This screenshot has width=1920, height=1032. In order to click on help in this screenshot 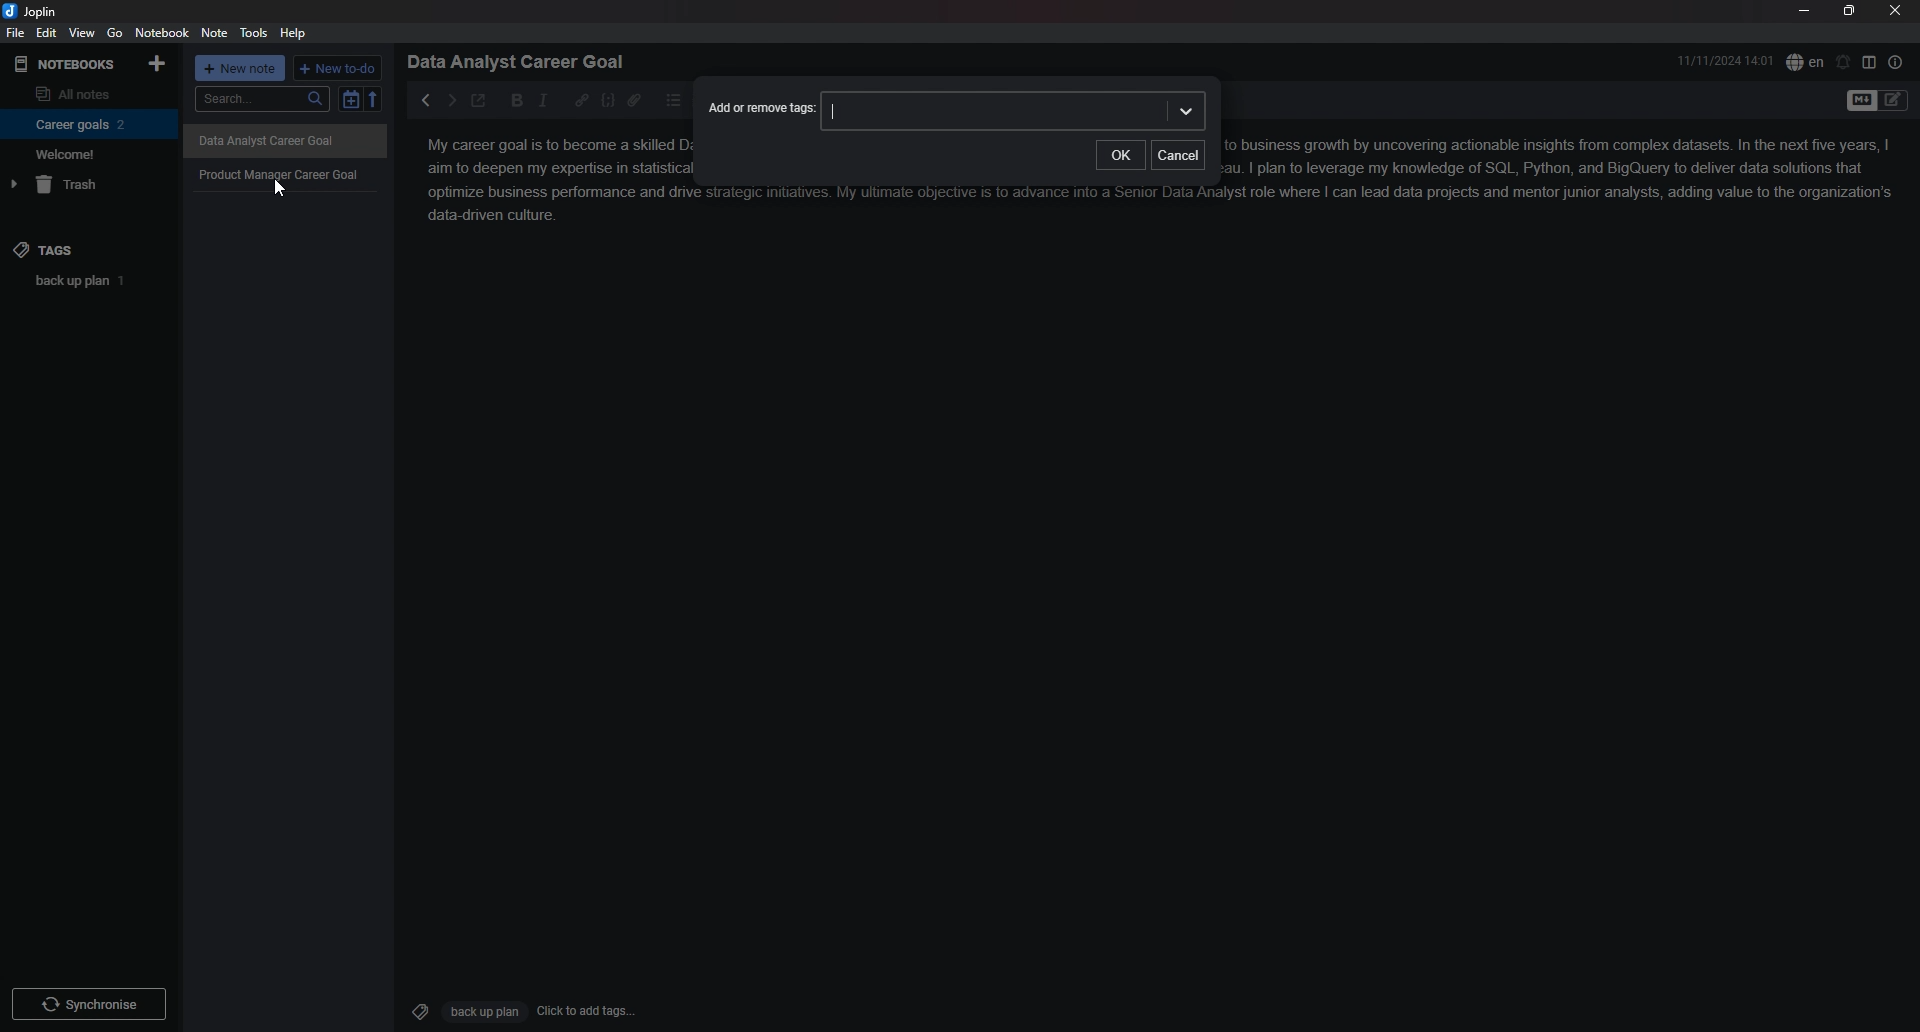, I will do `click(294, 34)`.